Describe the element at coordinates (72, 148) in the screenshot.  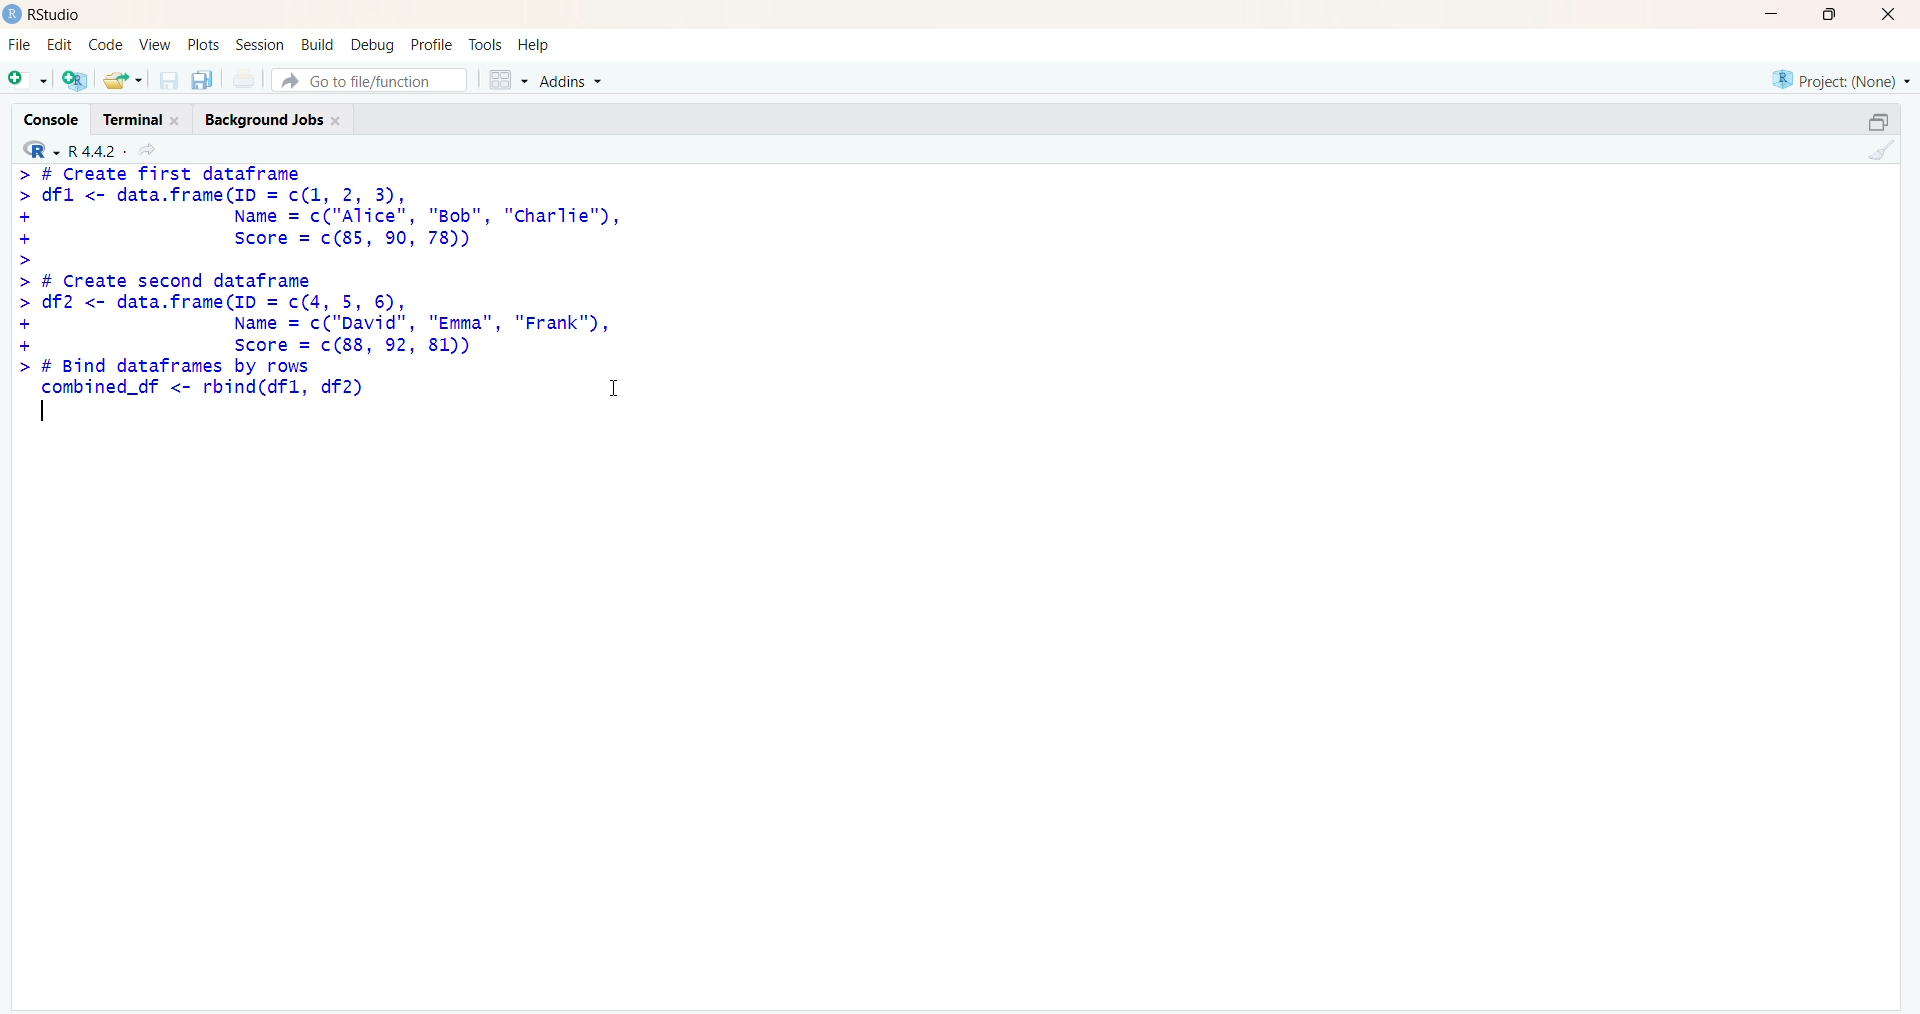
I see ` R 4.4.2 ` at that location.